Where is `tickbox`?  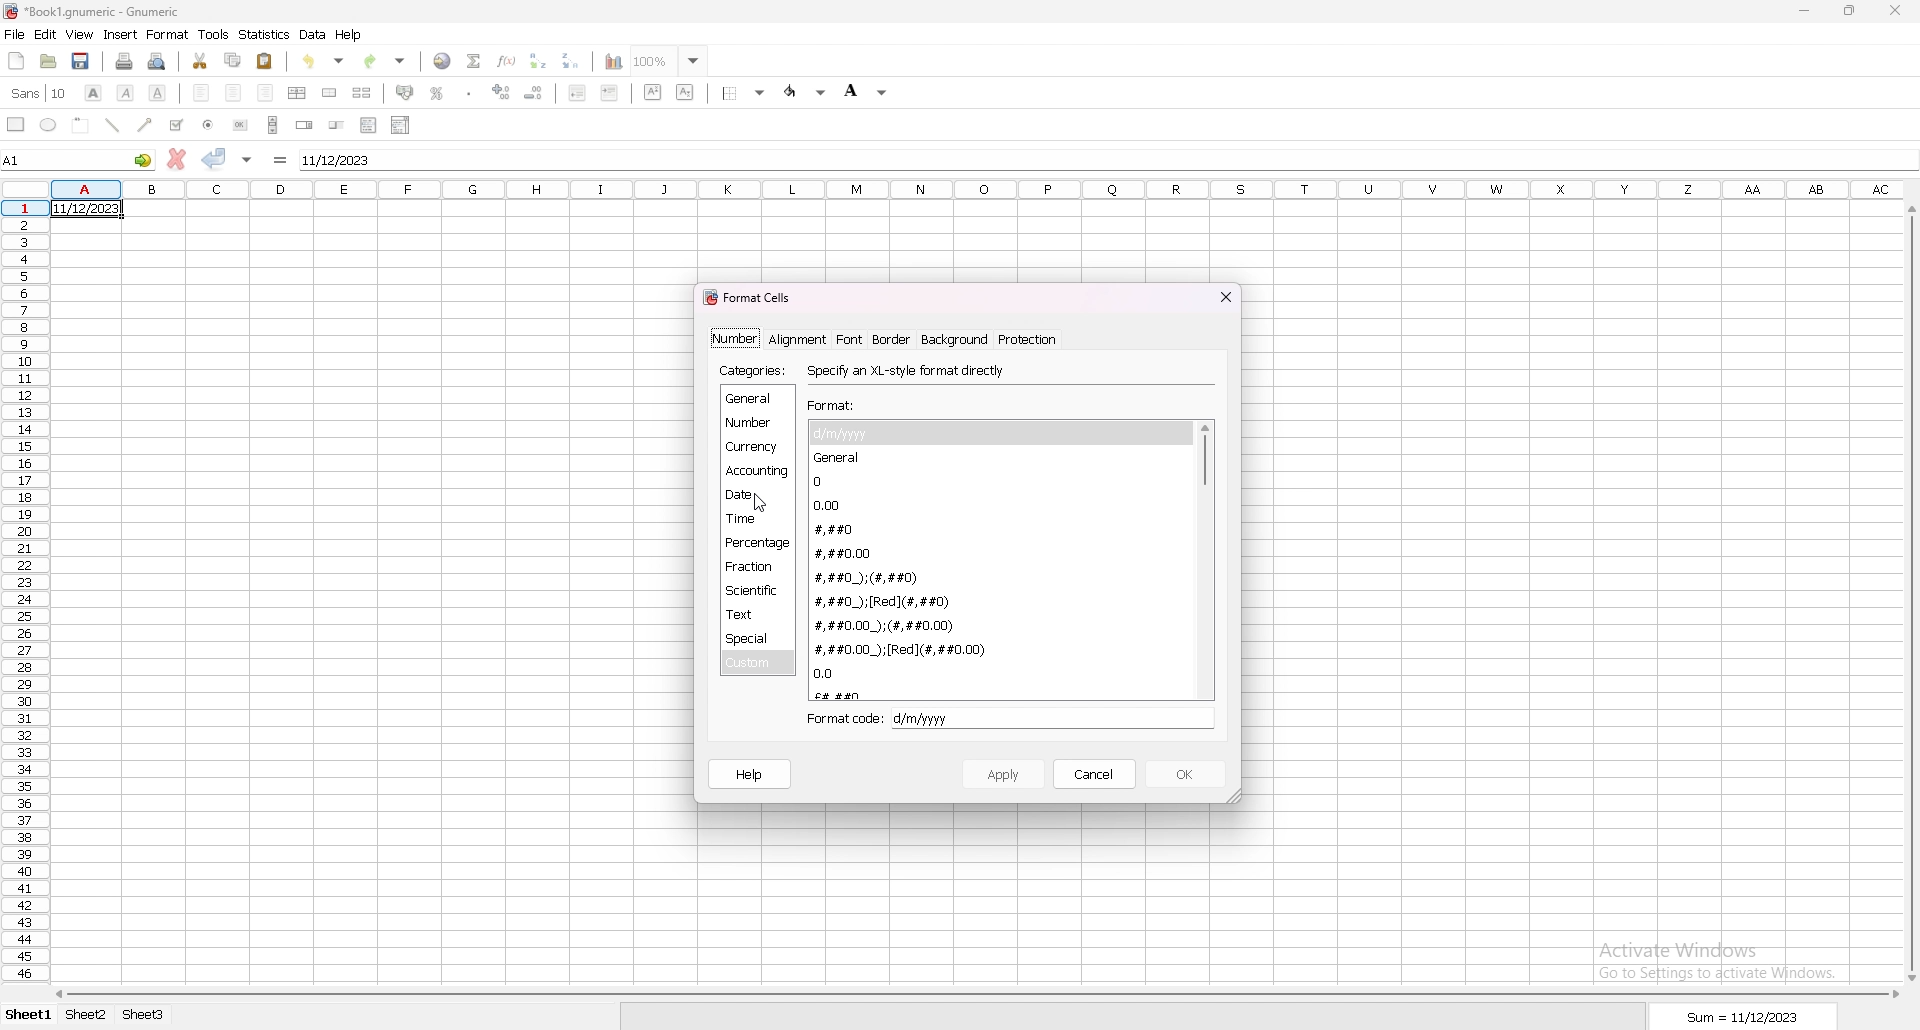
tickbox is located at coordinates (178, 125).